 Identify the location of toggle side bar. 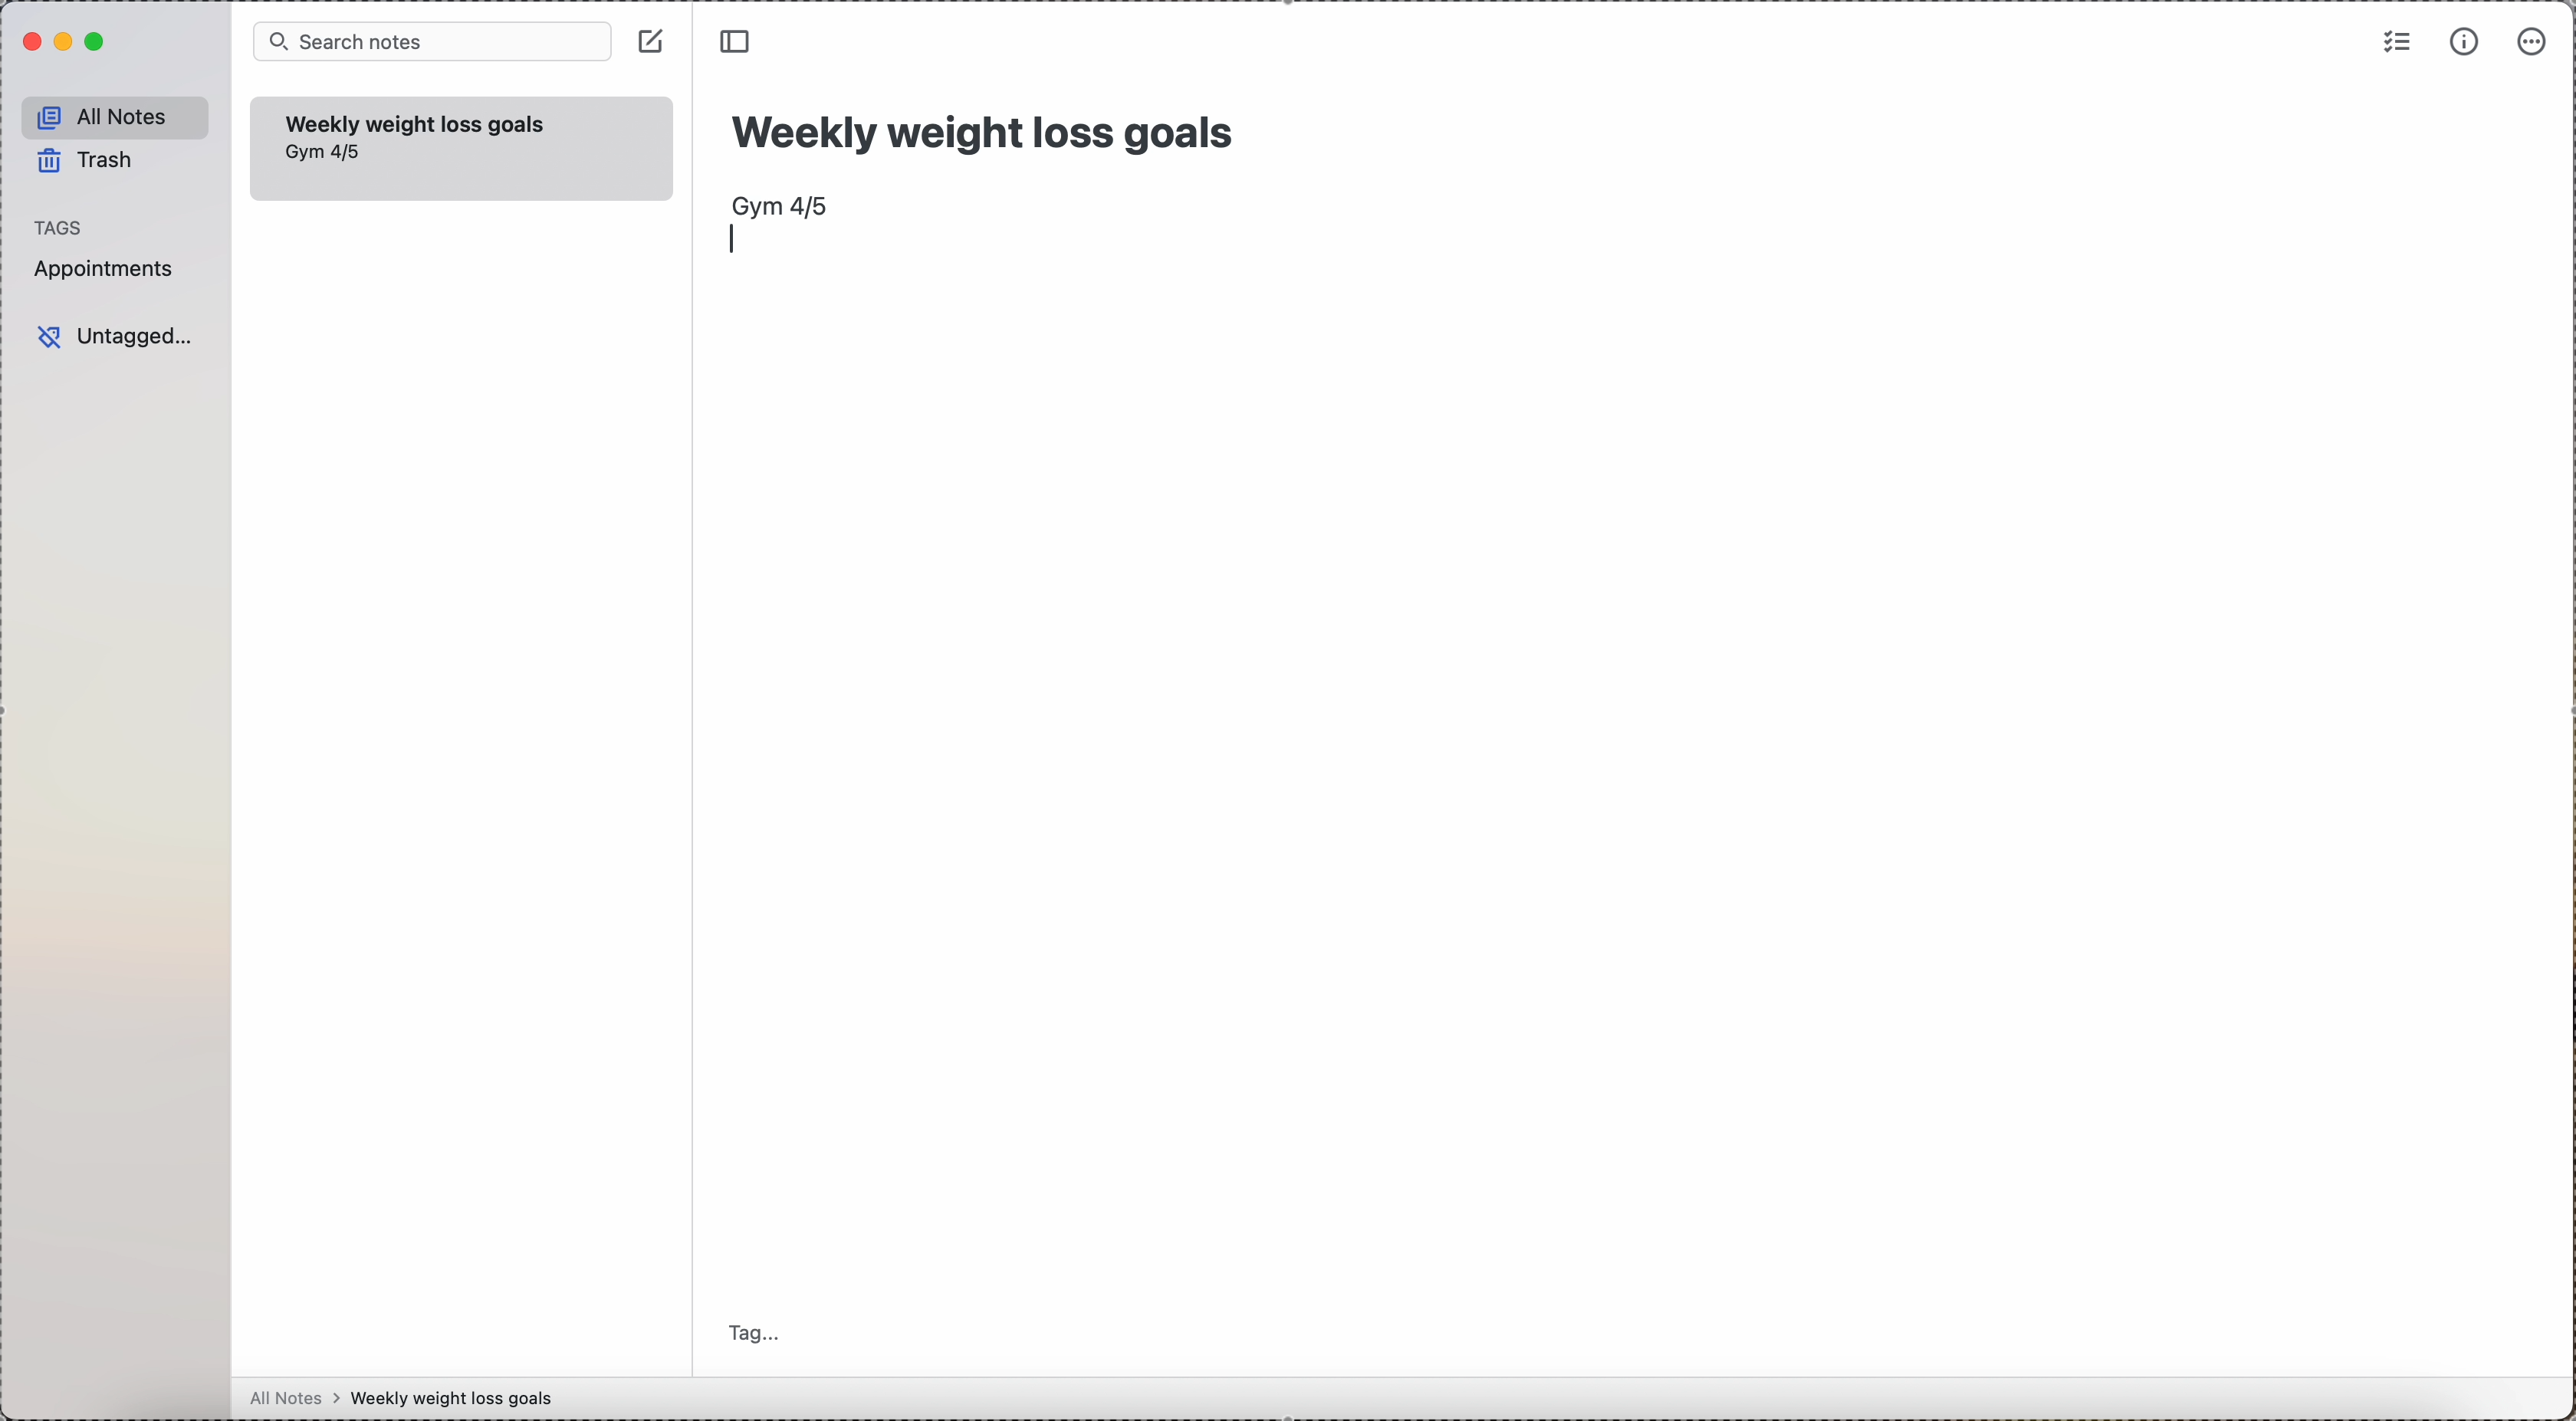
(740, 42).